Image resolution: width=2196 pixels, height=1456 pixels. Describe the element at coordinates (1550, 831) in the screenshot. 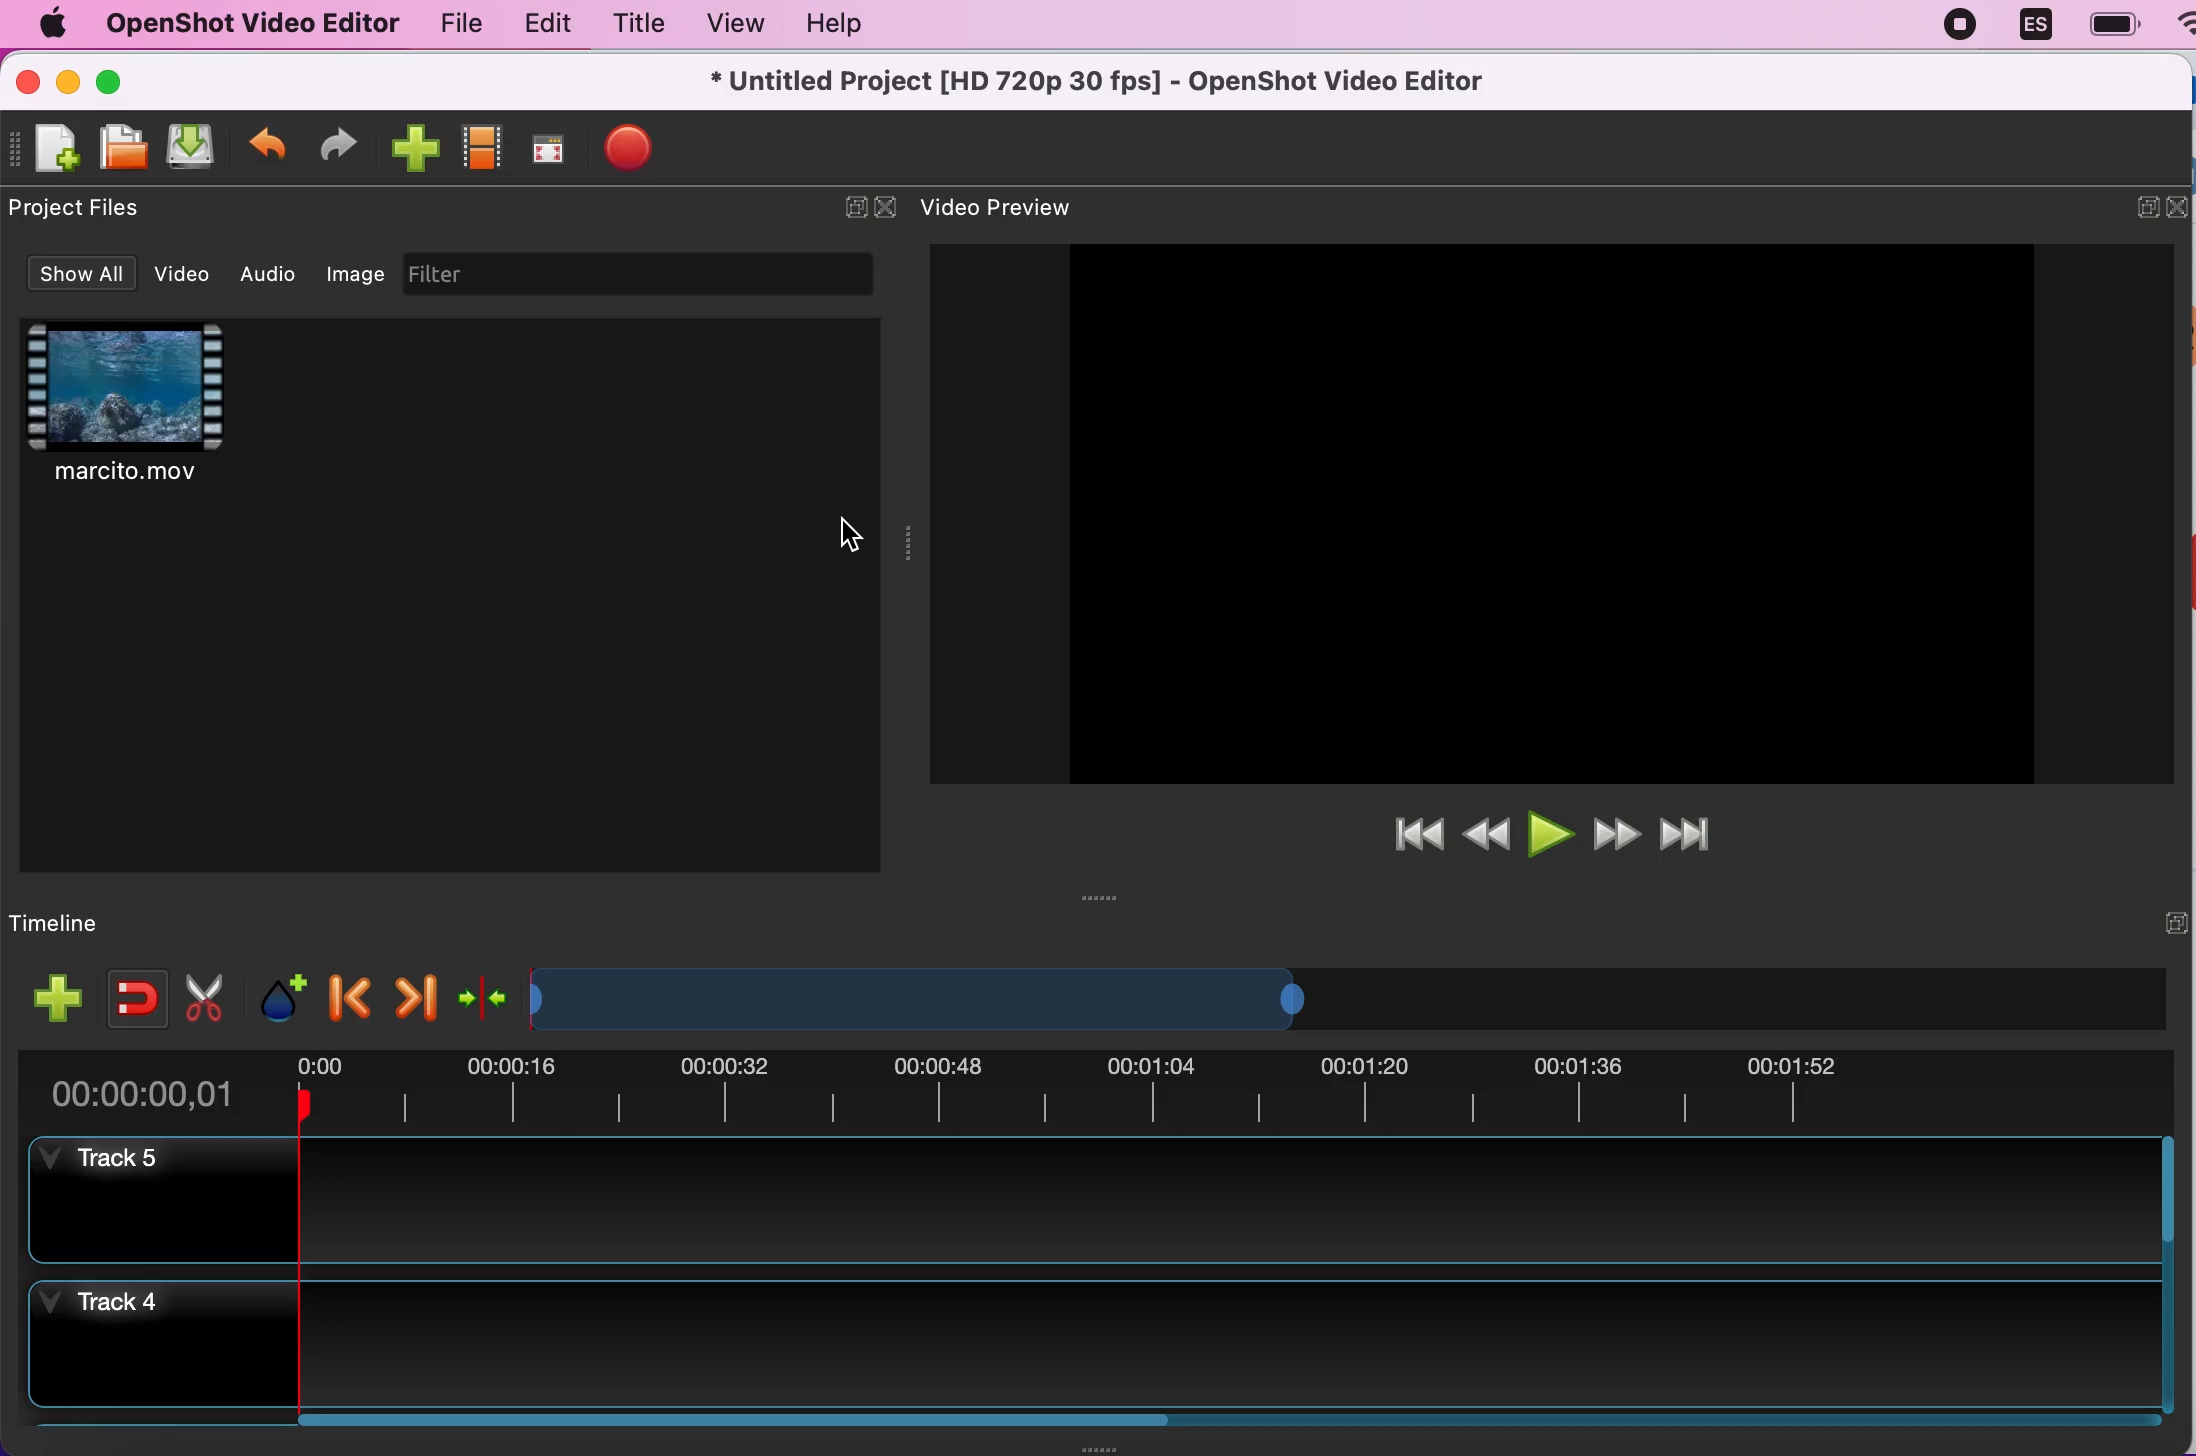

I see `play` at that location.